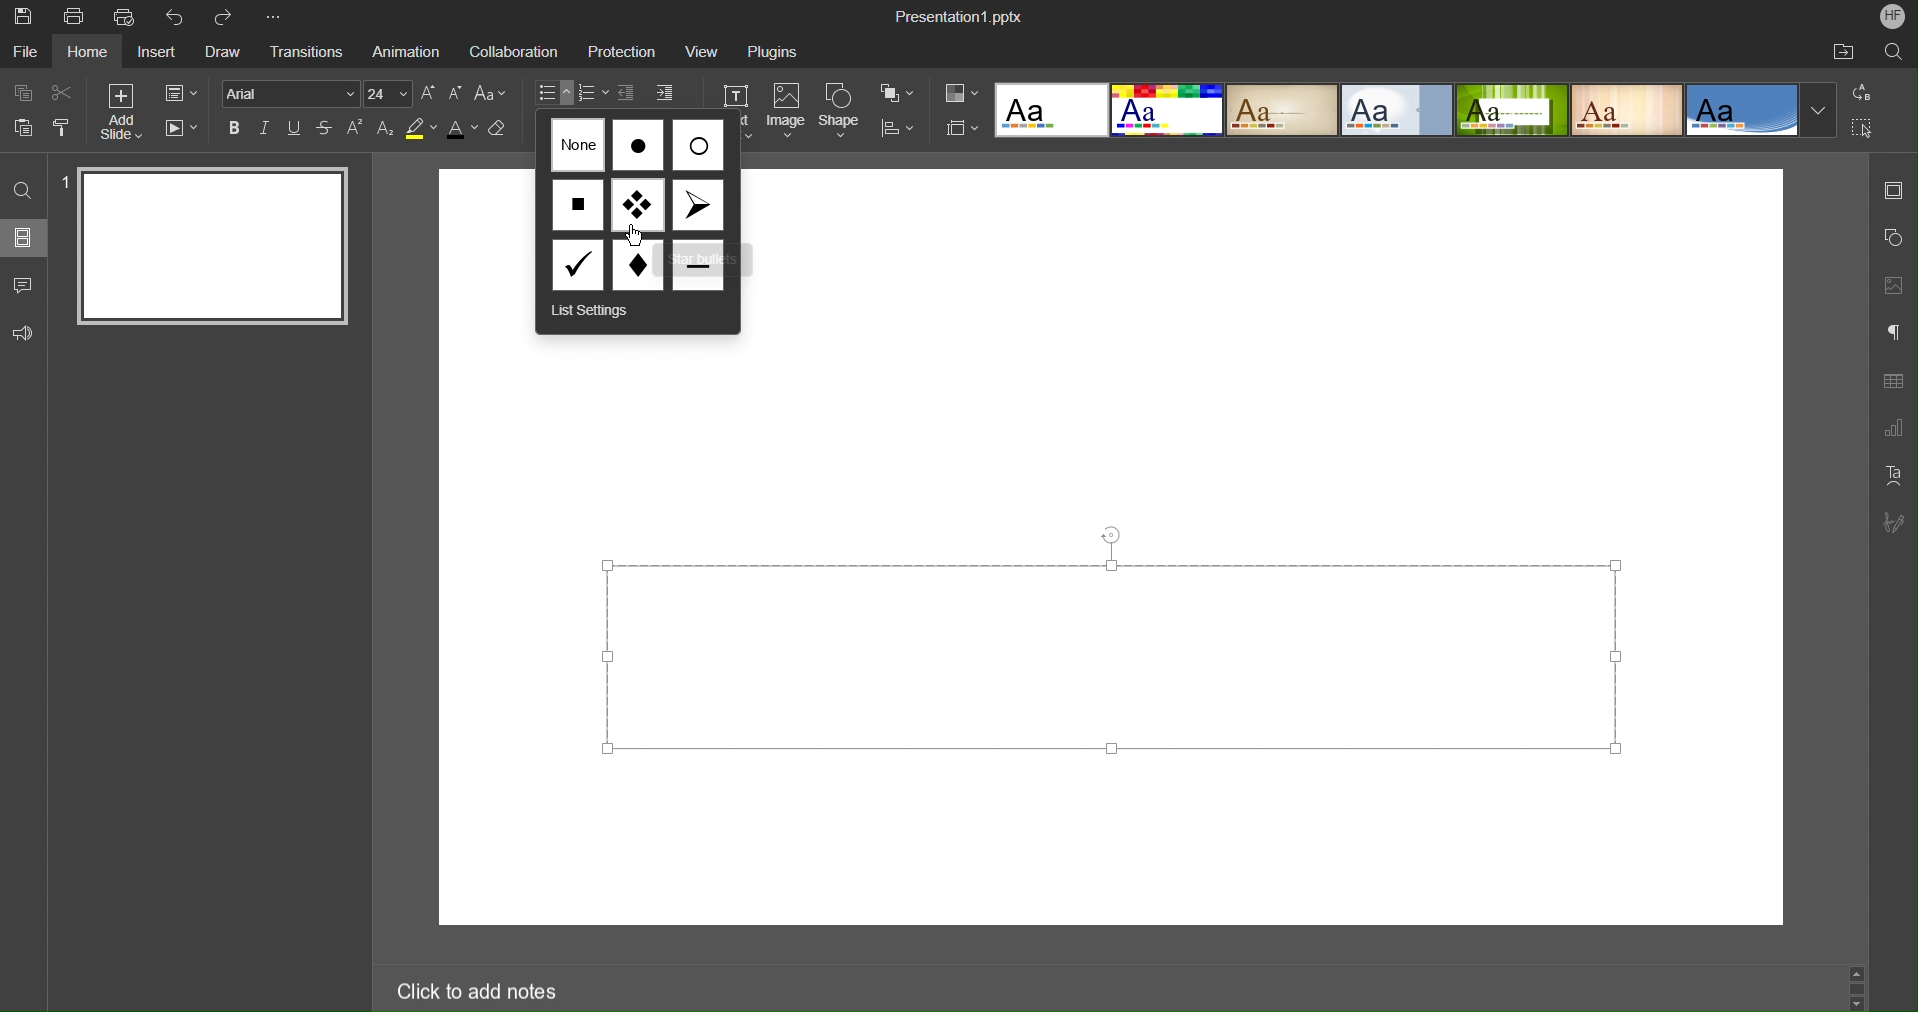 This screenshot has height=1012, width=1918. I want to click on Protection, so click(616, 52).